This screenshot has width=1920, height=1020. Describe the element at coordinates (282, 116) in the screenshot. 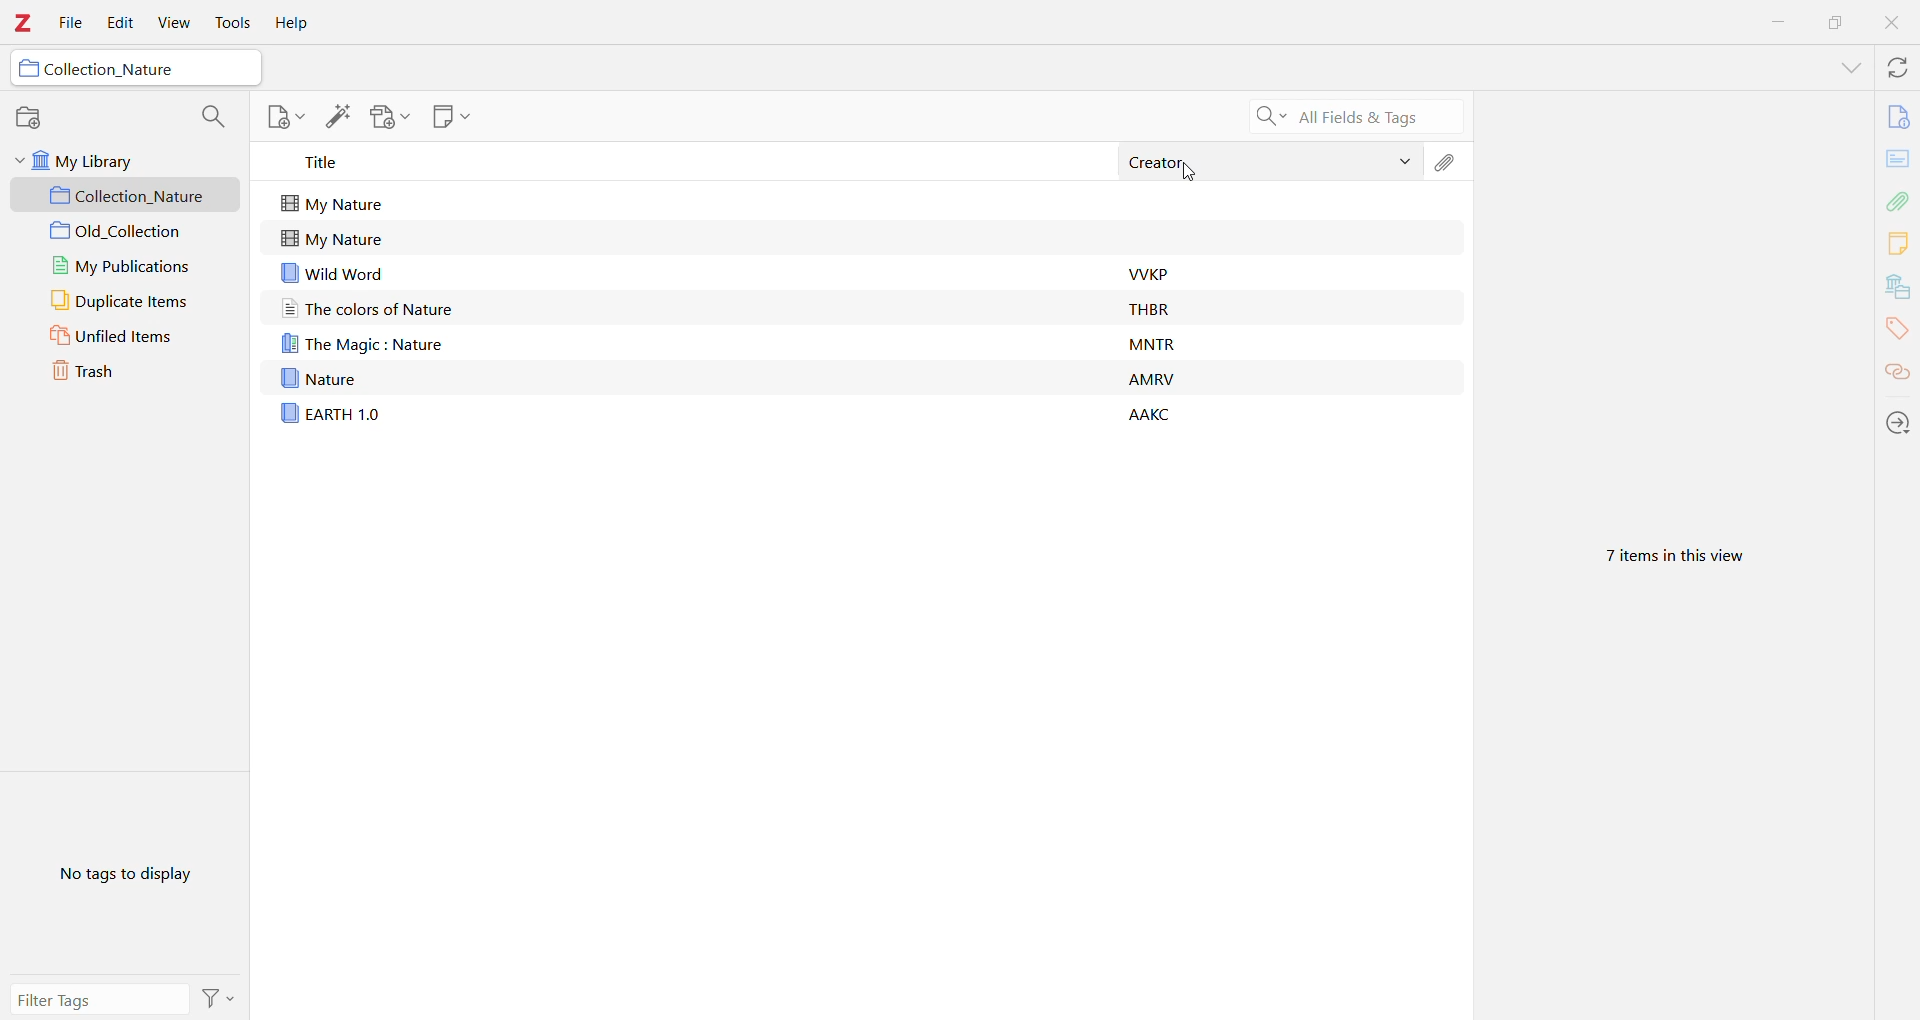

I see `New Note` at that location.